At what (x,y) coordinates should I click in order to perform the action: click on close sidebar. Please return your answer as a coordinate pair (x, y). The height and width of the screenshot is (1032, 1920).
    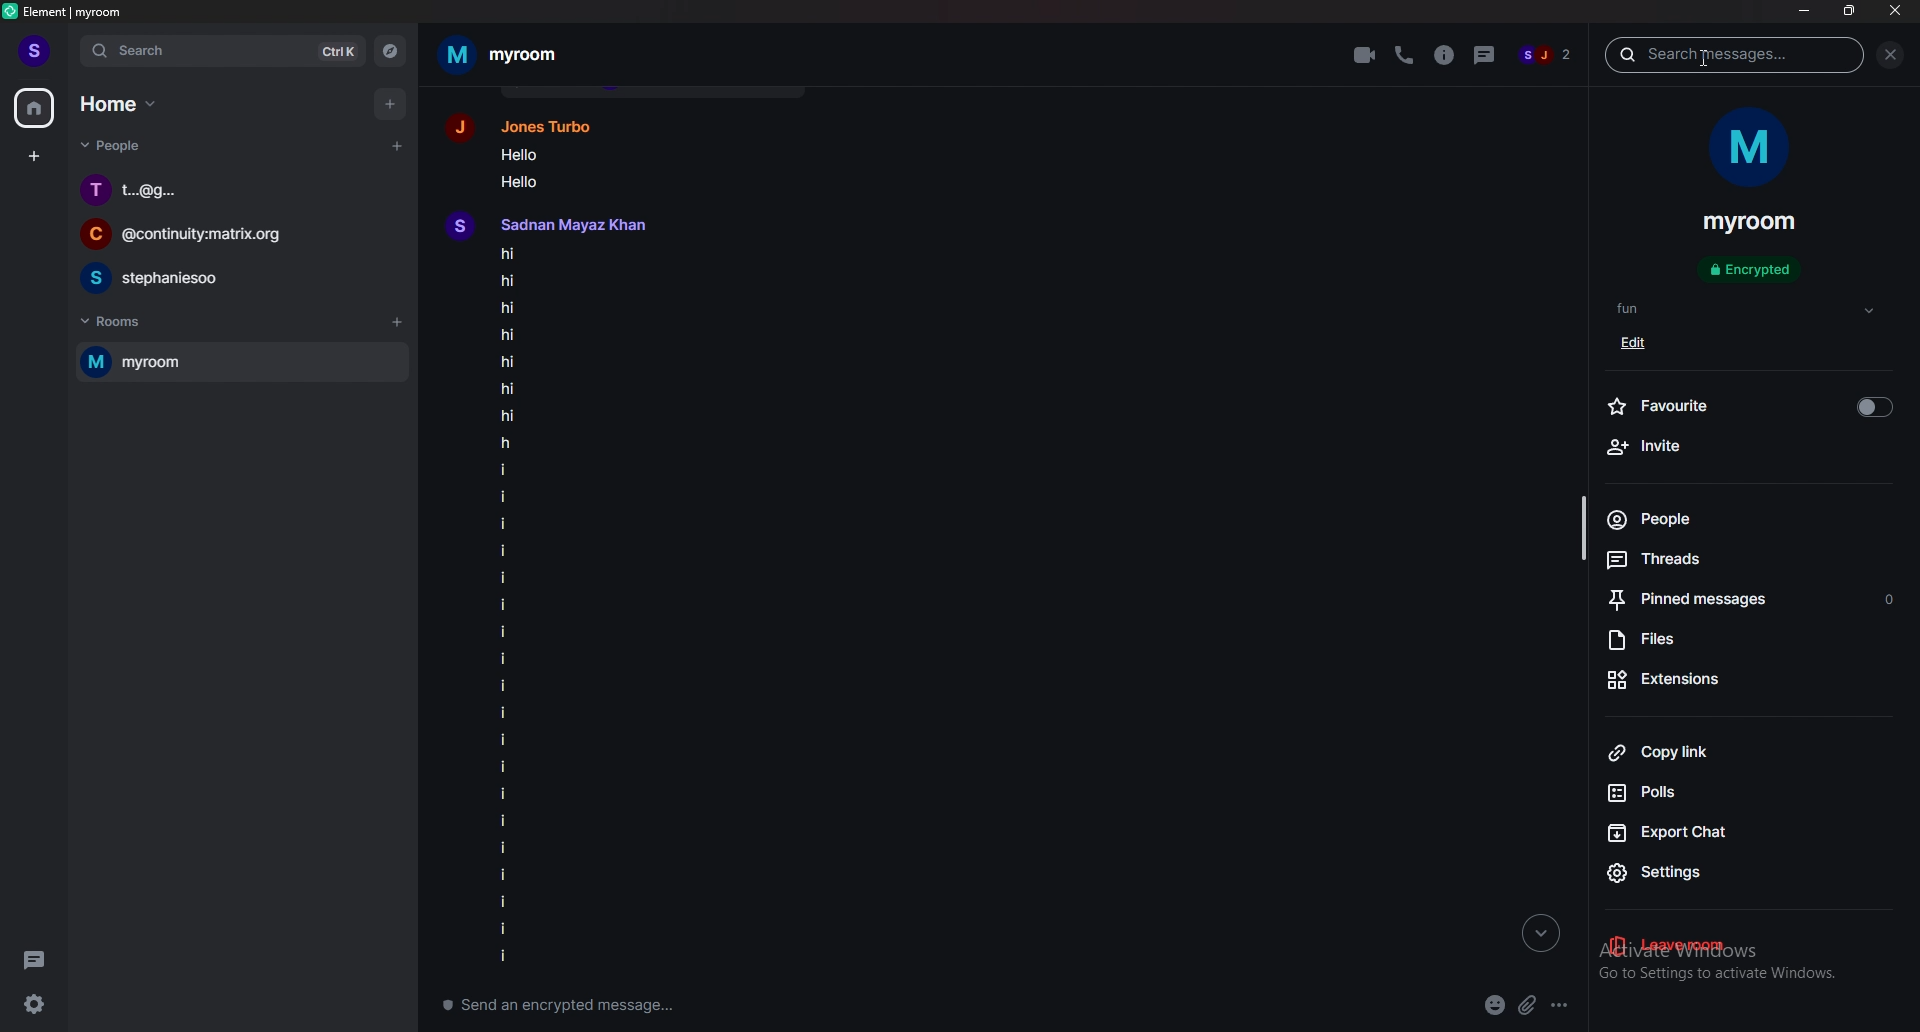
    Looking at the image, I should click on (1891, 54).